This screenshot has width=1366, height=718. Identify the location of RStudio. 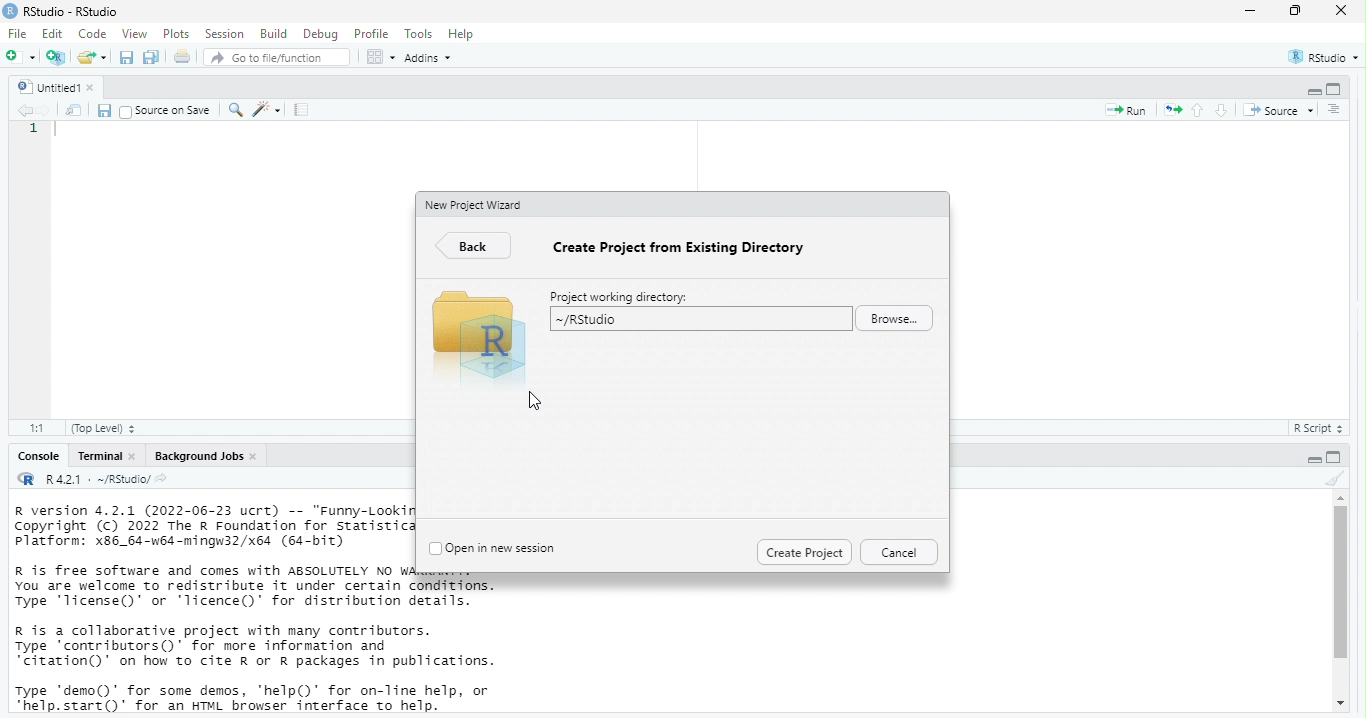
(1325, 53).